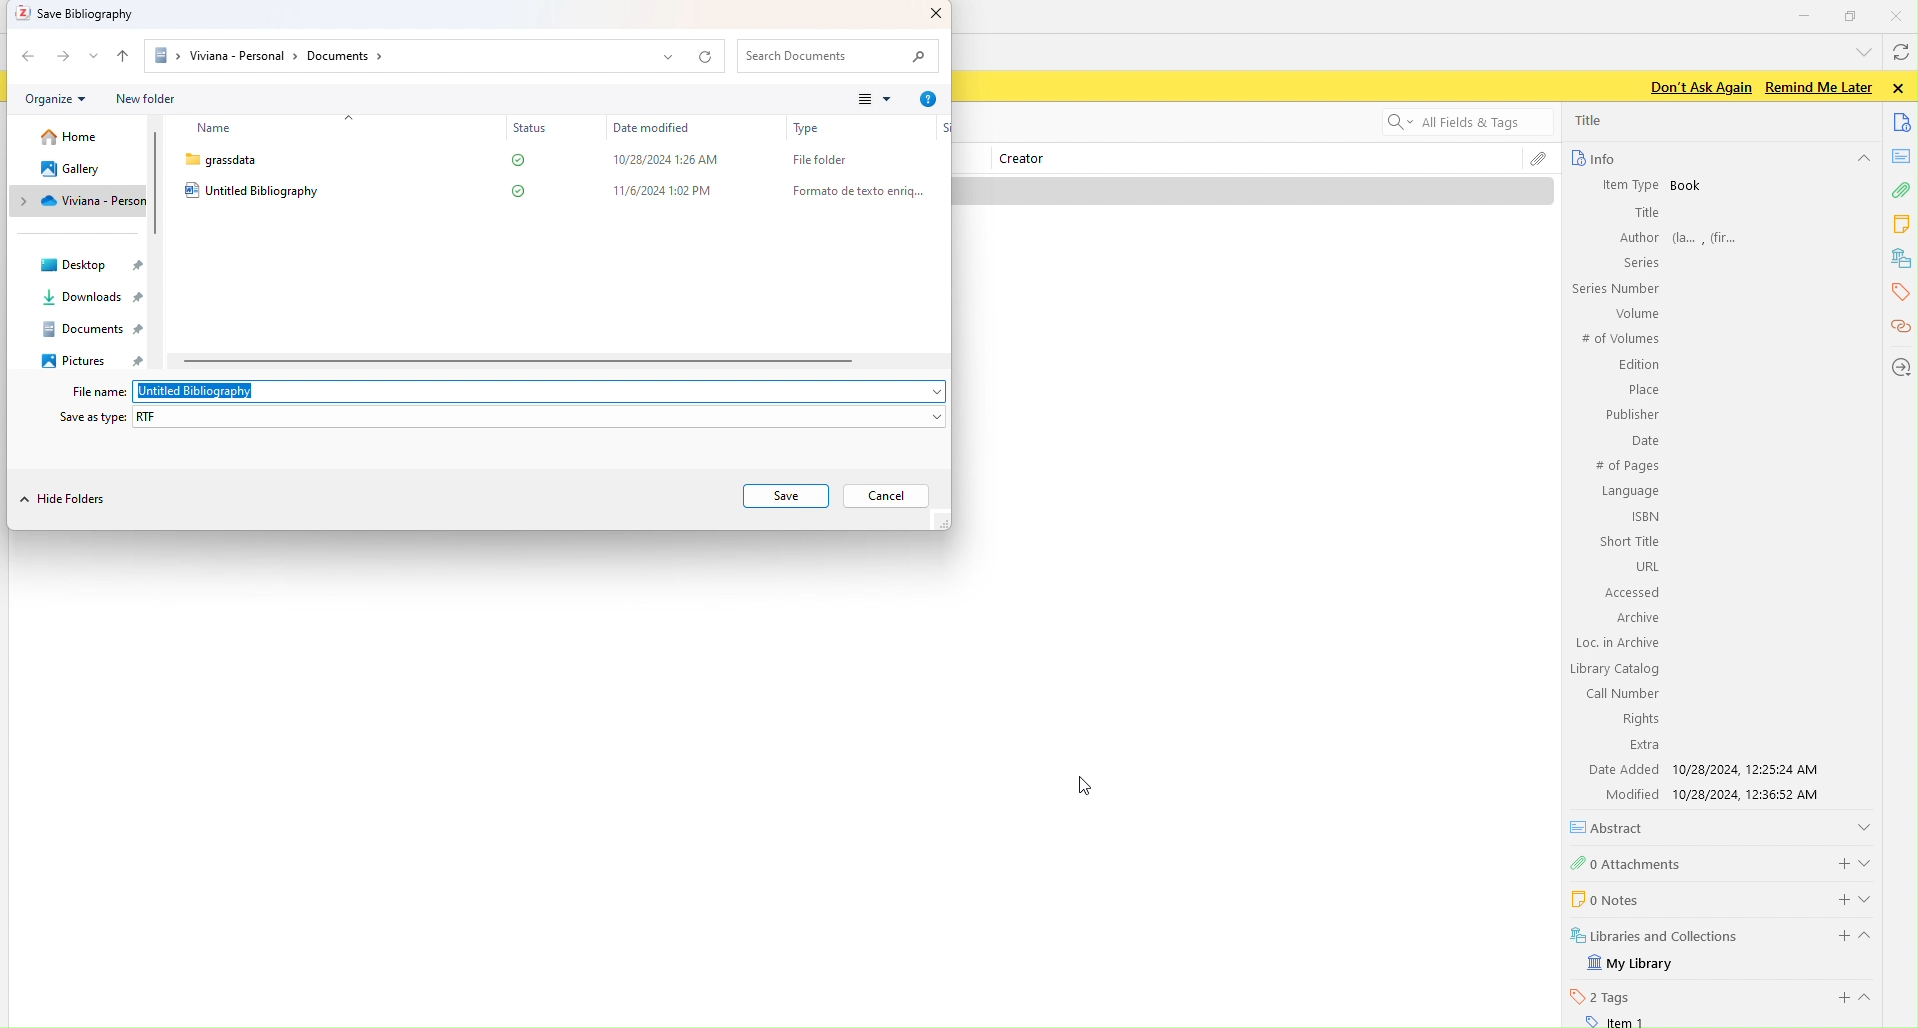  Describe the element at coordinates (1836, 936) in the screenshot. I see `add` at that location.